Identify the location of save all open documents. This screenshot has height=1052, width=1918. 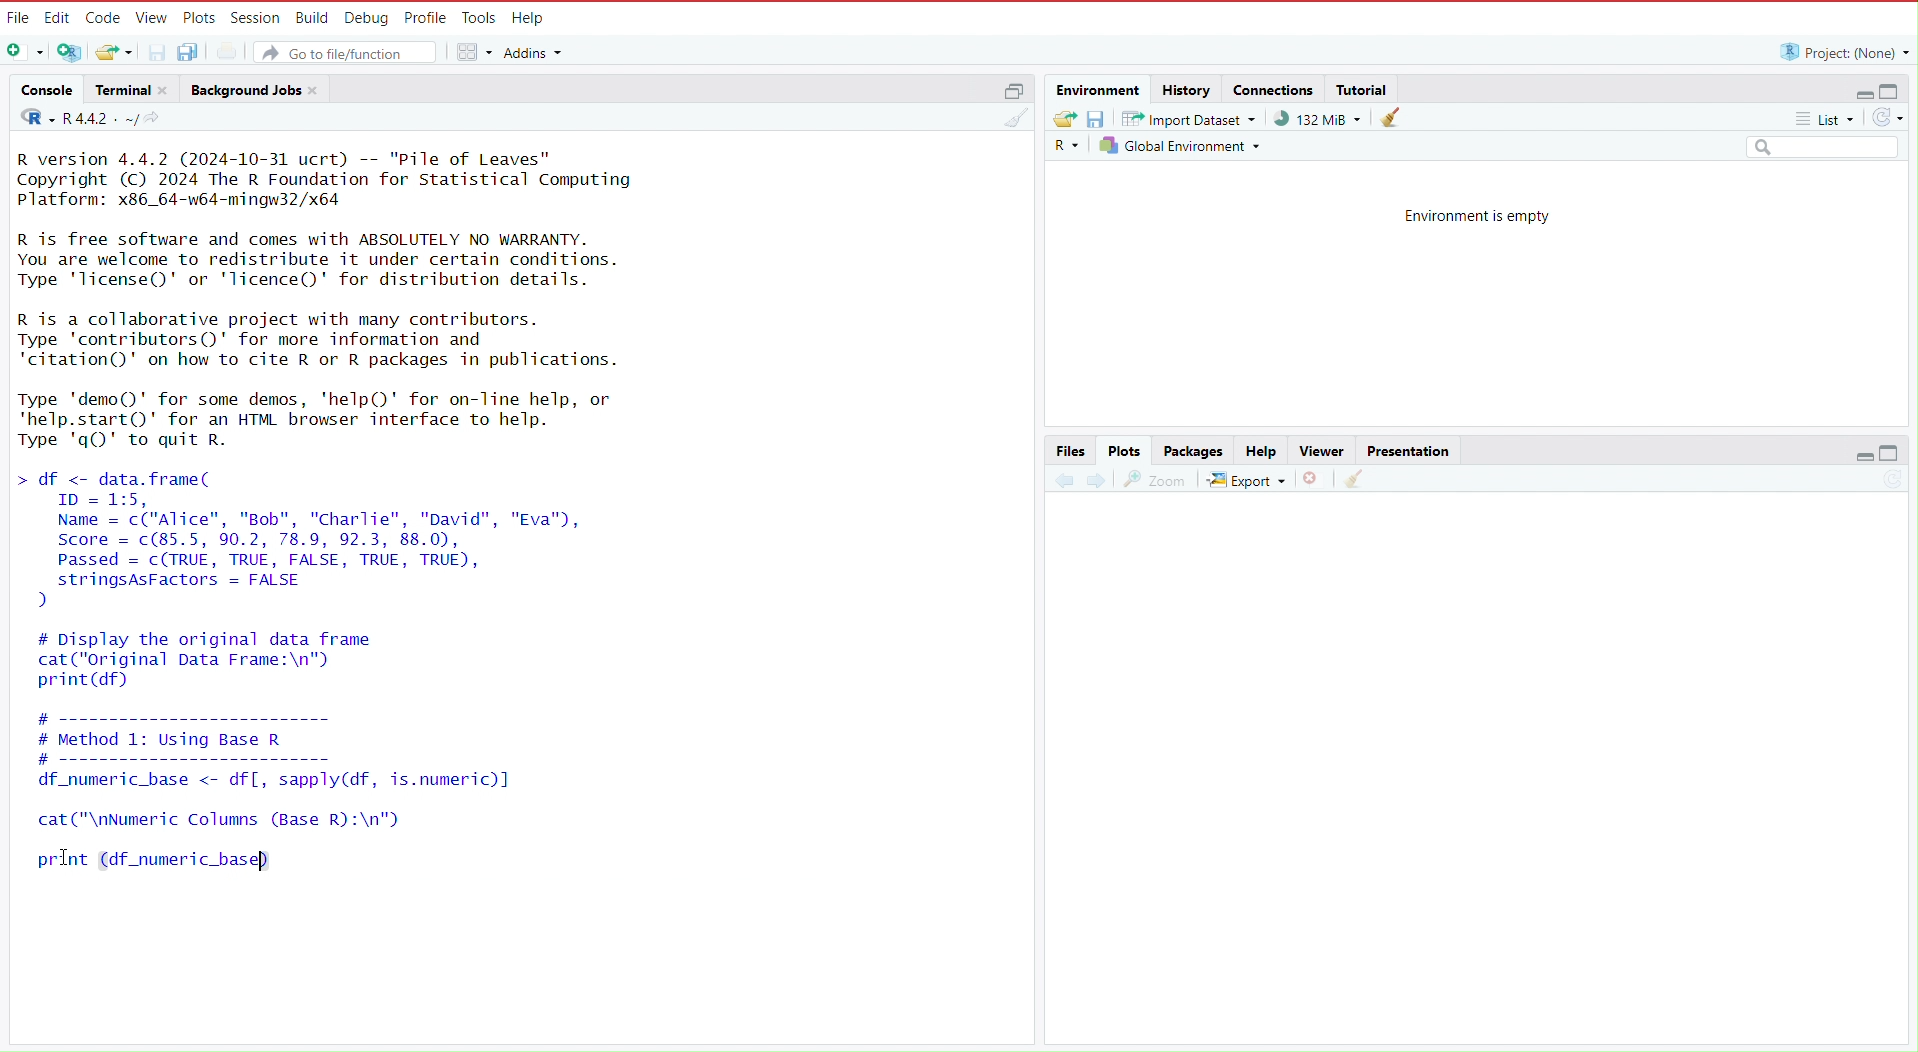
(190, 52).